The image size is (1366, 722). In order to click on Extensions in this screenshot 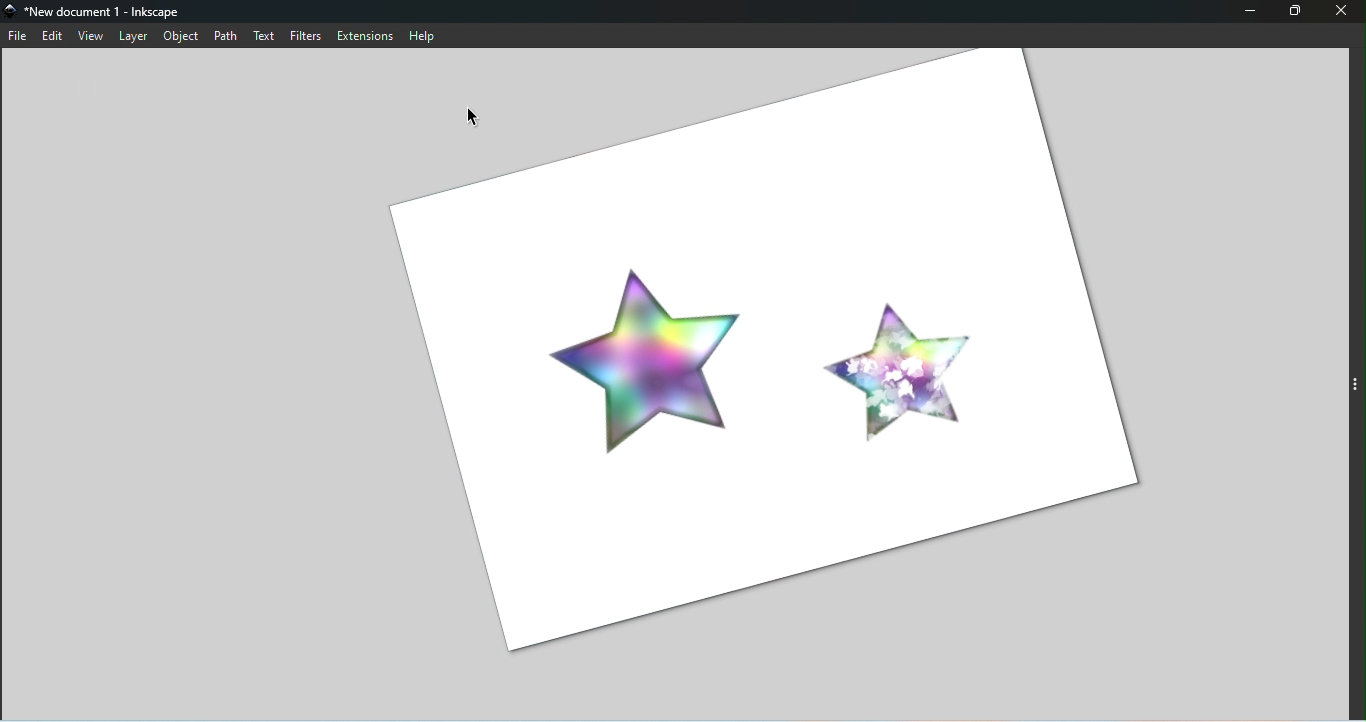, I will do `click(366, 35)`.